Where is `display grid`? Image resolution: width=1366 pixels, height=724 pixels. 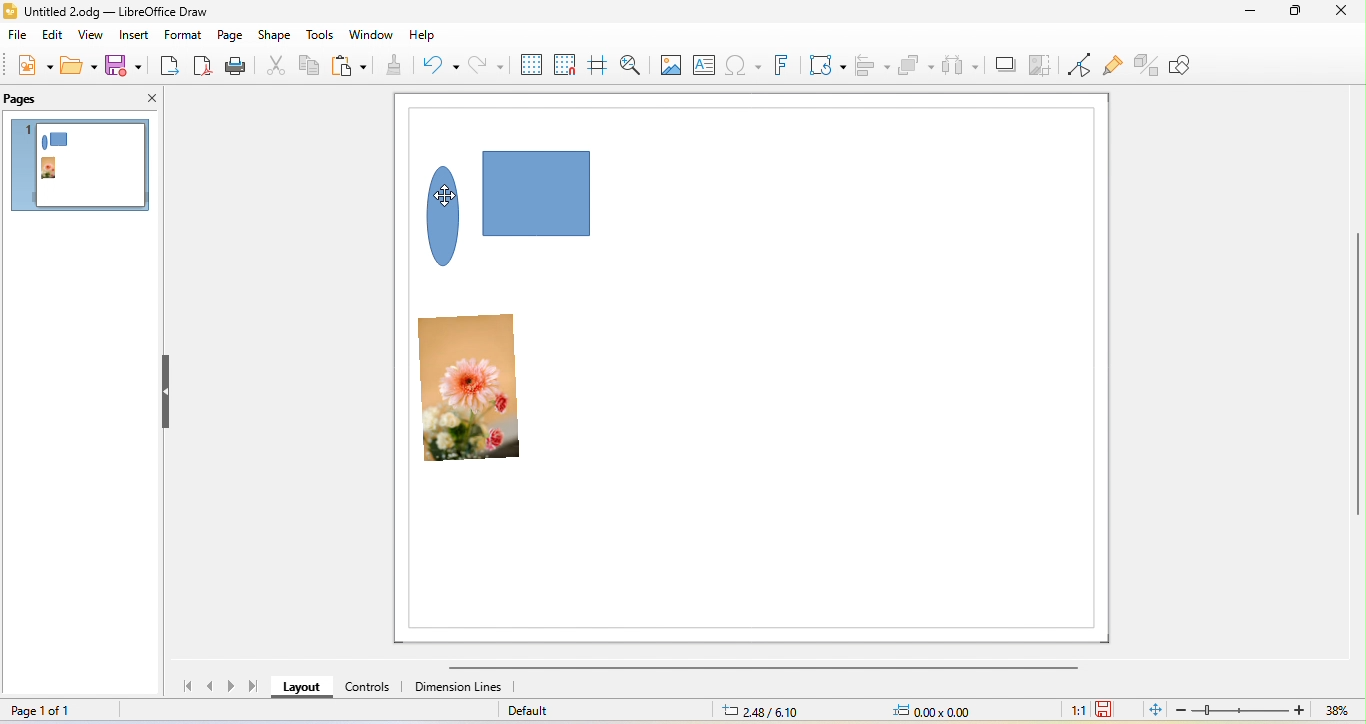 display grid is located at coordinates (528, 63).